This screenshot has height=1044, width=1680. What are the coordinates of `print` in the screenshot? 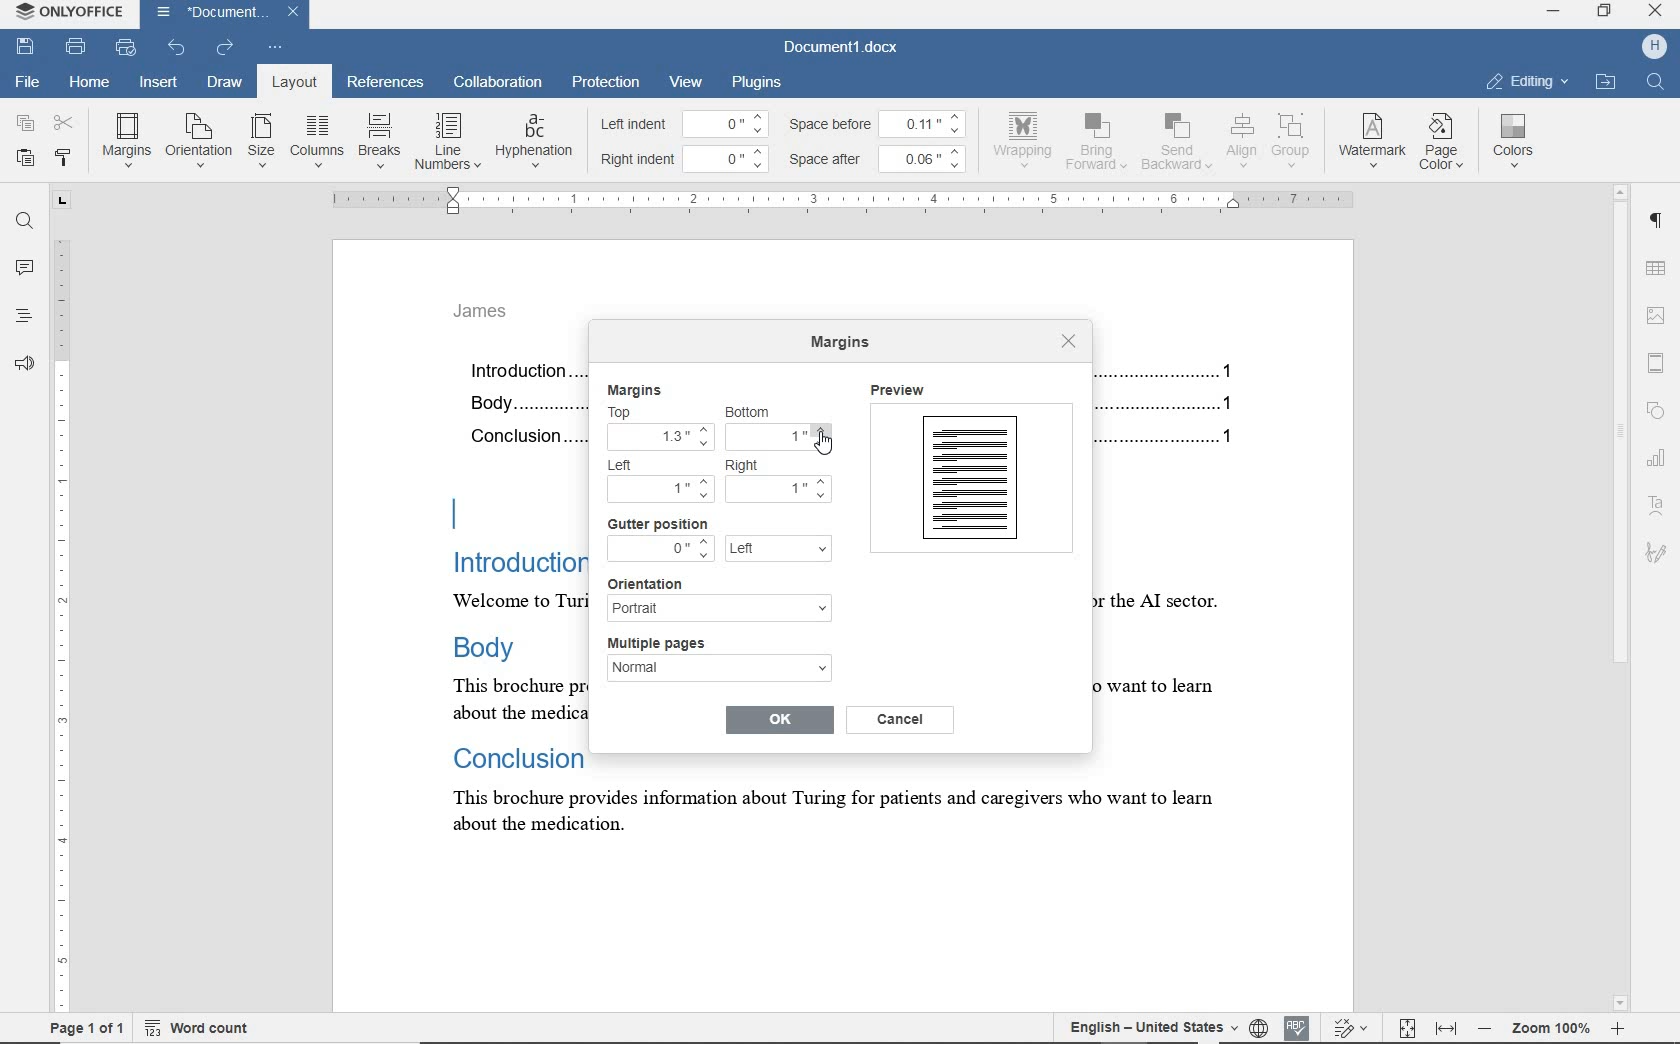 It's located at (76, 46).